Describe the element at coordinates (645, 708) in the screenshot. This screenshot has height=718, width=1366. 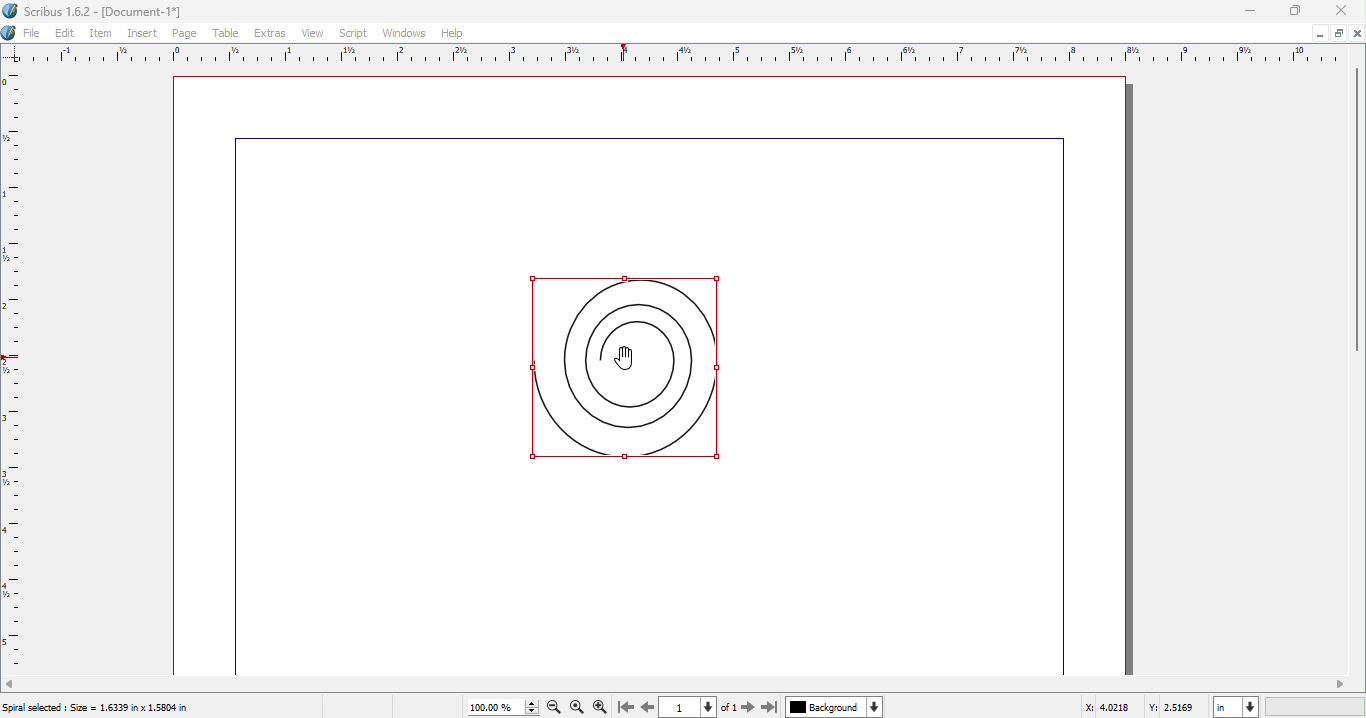
I see `Go to the previous page` at that location.